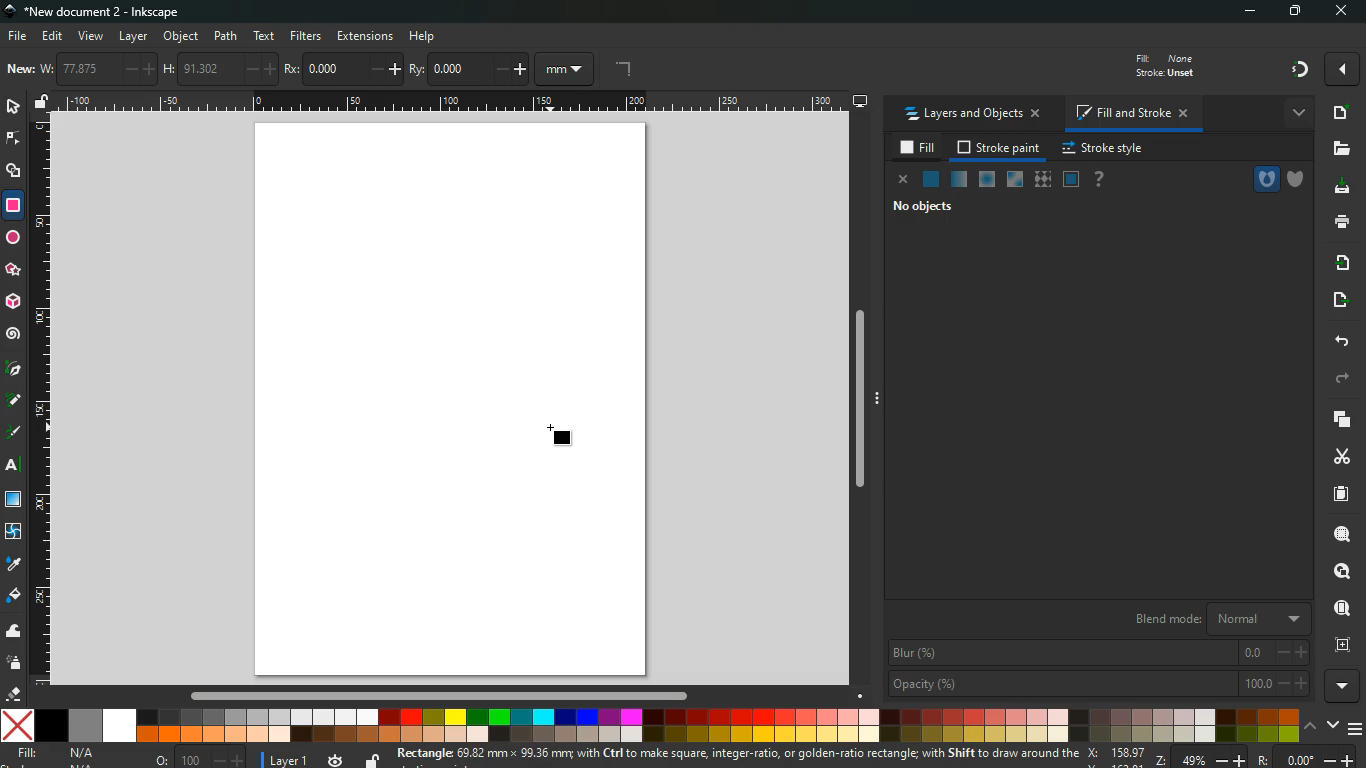 This screenshot has height=768, width=1366. I want to click on cursor, so click(548, 430).